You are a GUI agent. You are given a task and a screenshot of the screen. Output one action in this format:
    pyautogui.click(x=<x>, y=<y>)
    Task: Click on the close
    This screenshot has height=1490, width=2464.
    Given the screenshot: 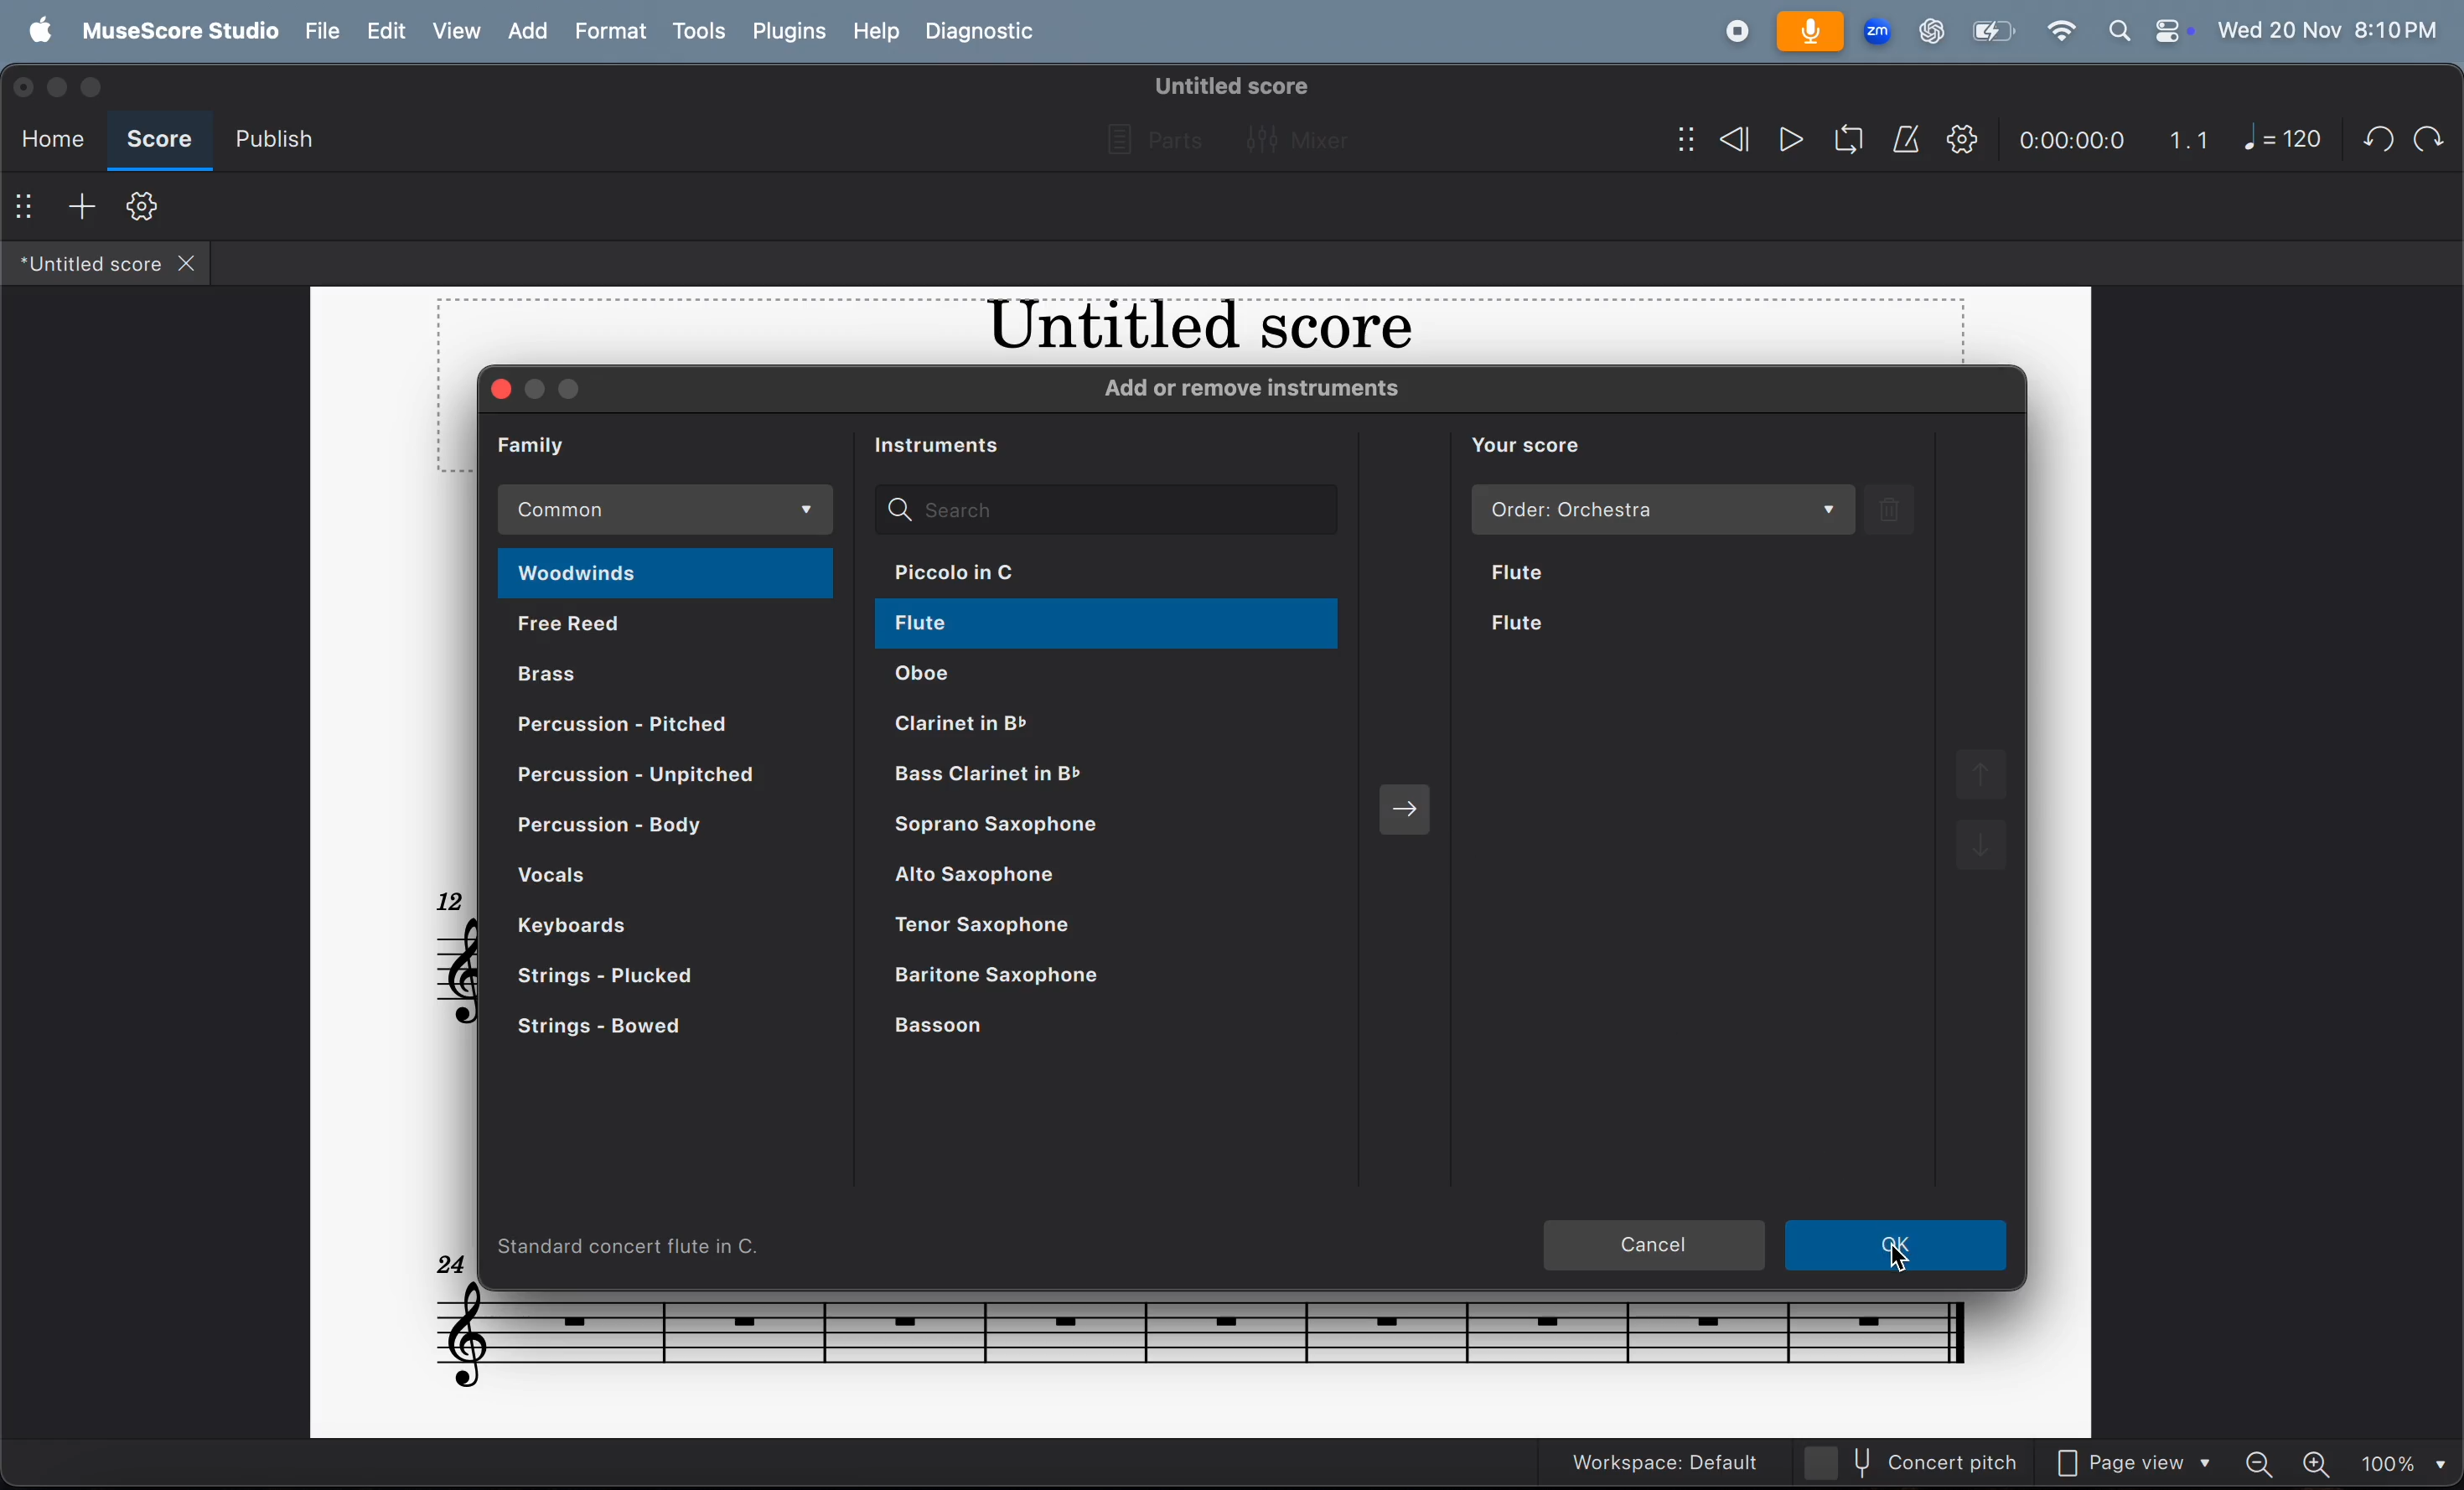 What is the action you would take?
    pyautogui.click(x=501, y=392)
    